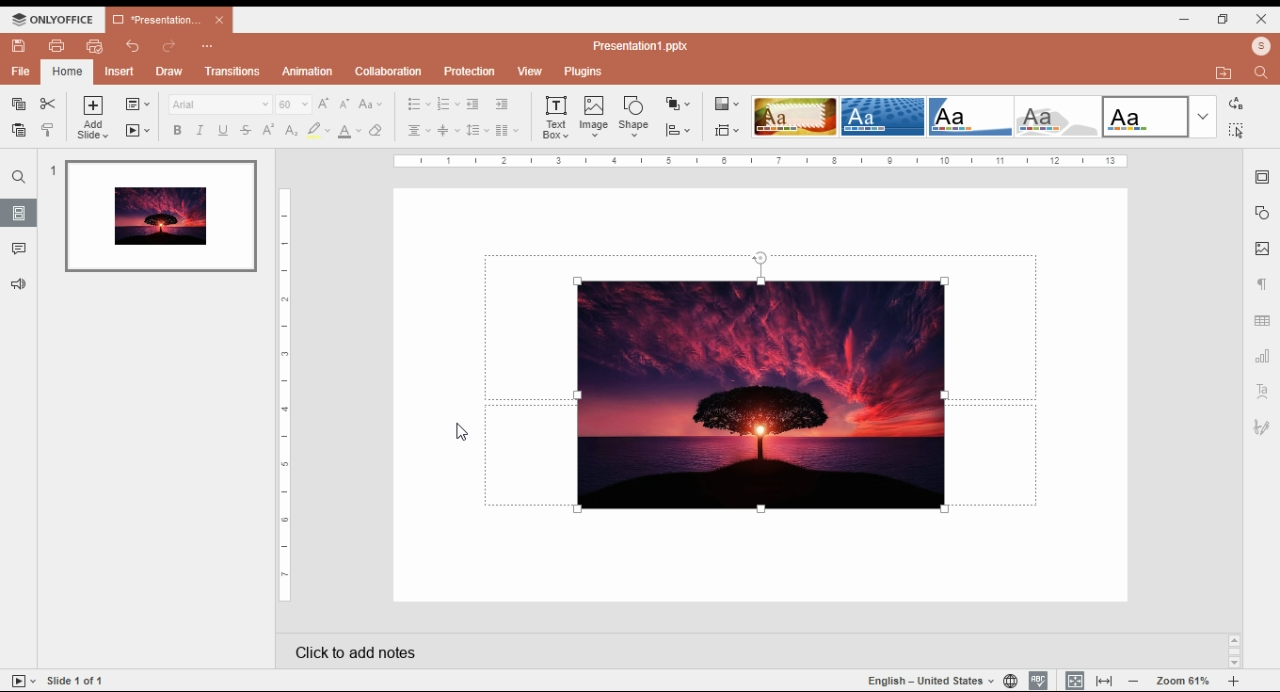  I want to click on view, so click(529, 70).